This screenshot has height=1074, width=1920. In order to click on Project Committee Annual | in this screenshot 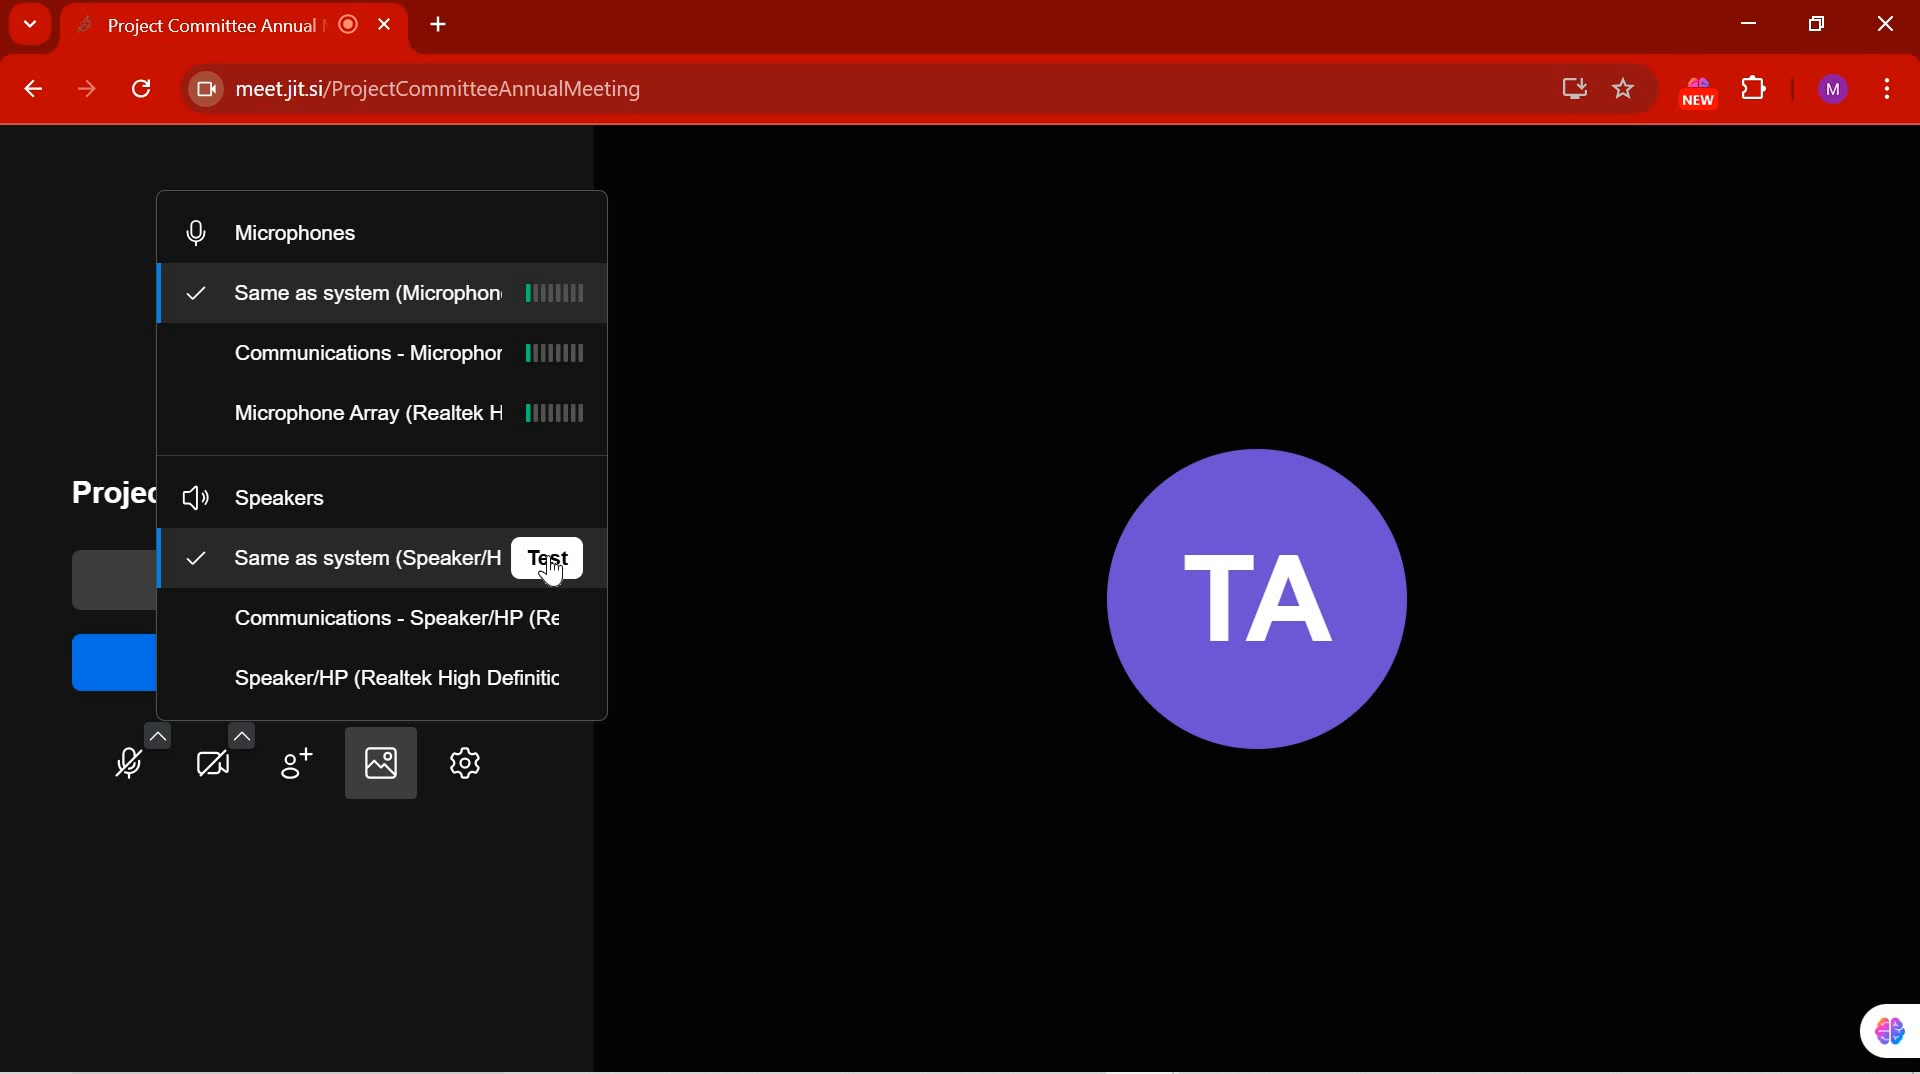, I will do `click(252, 25)`.